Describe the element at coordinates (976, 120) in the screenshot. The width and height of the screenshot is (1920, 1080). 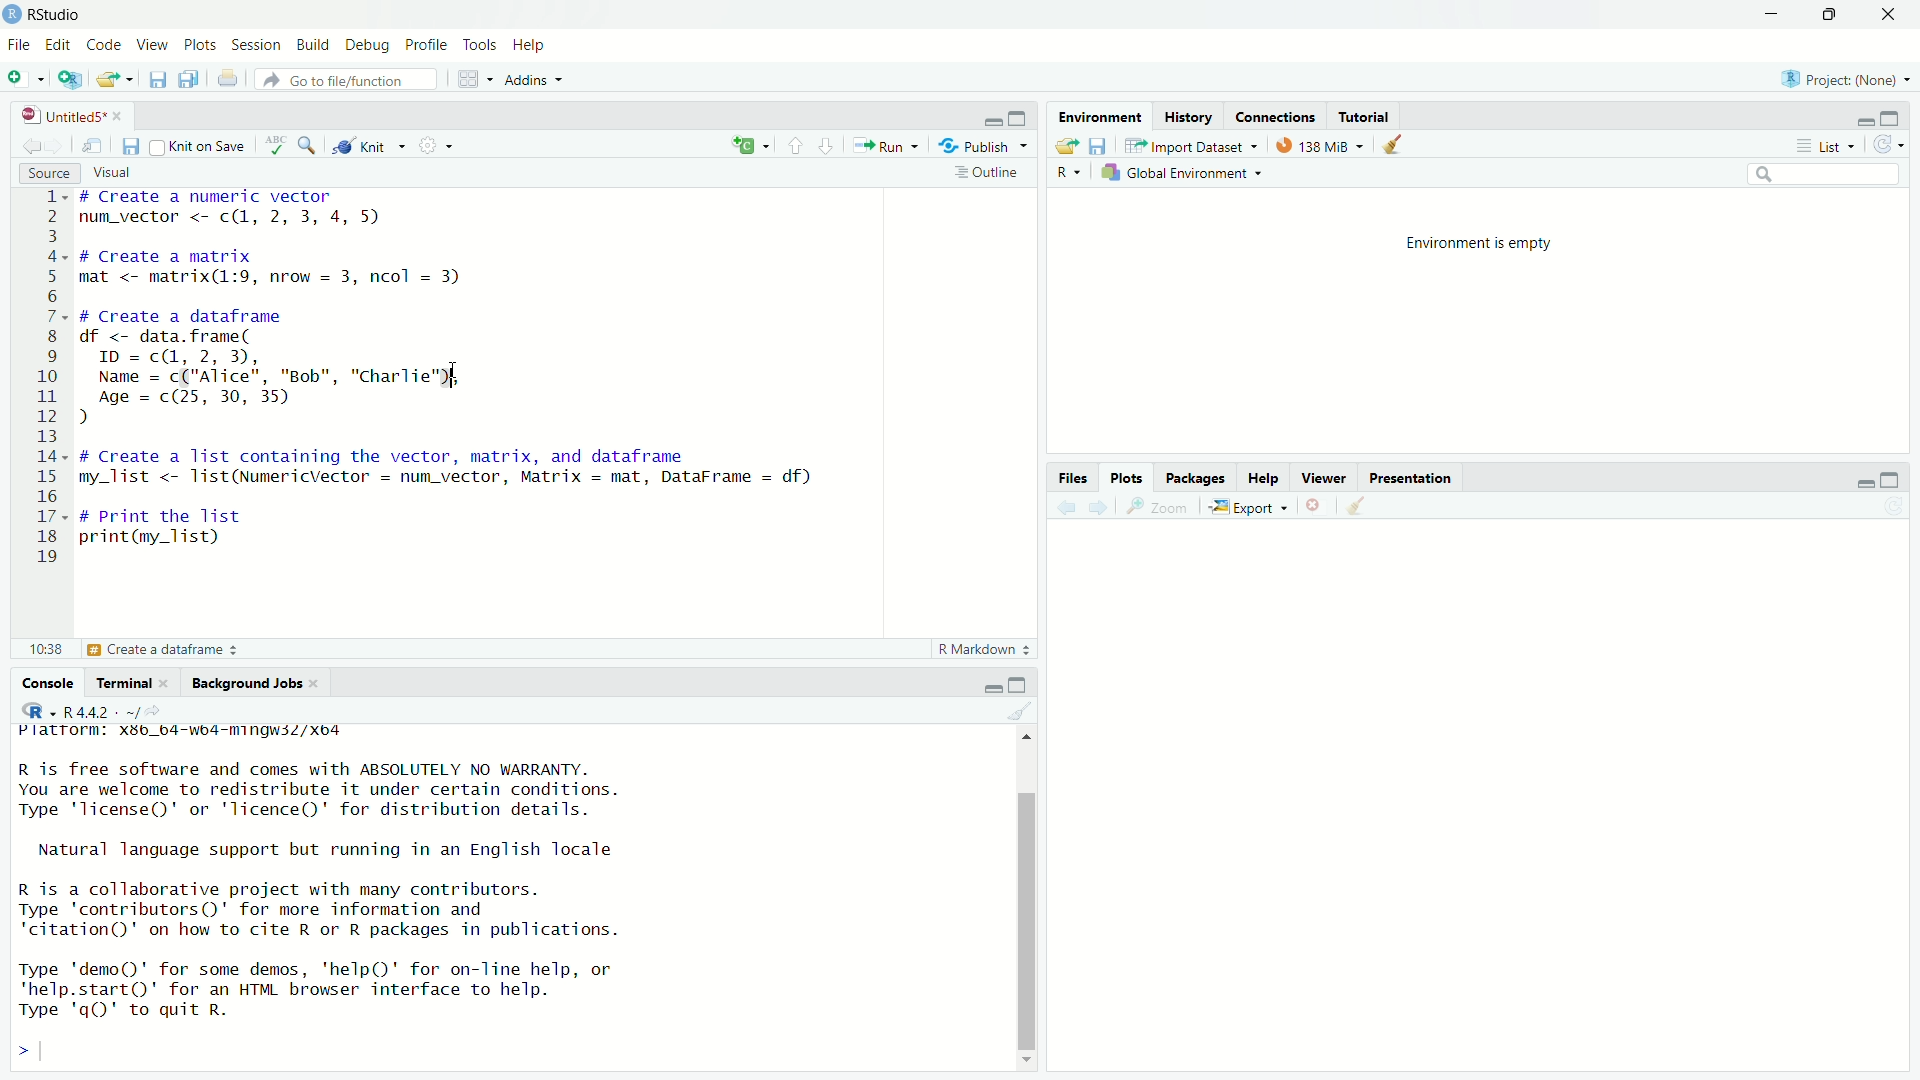
I see `minimise` at that location.